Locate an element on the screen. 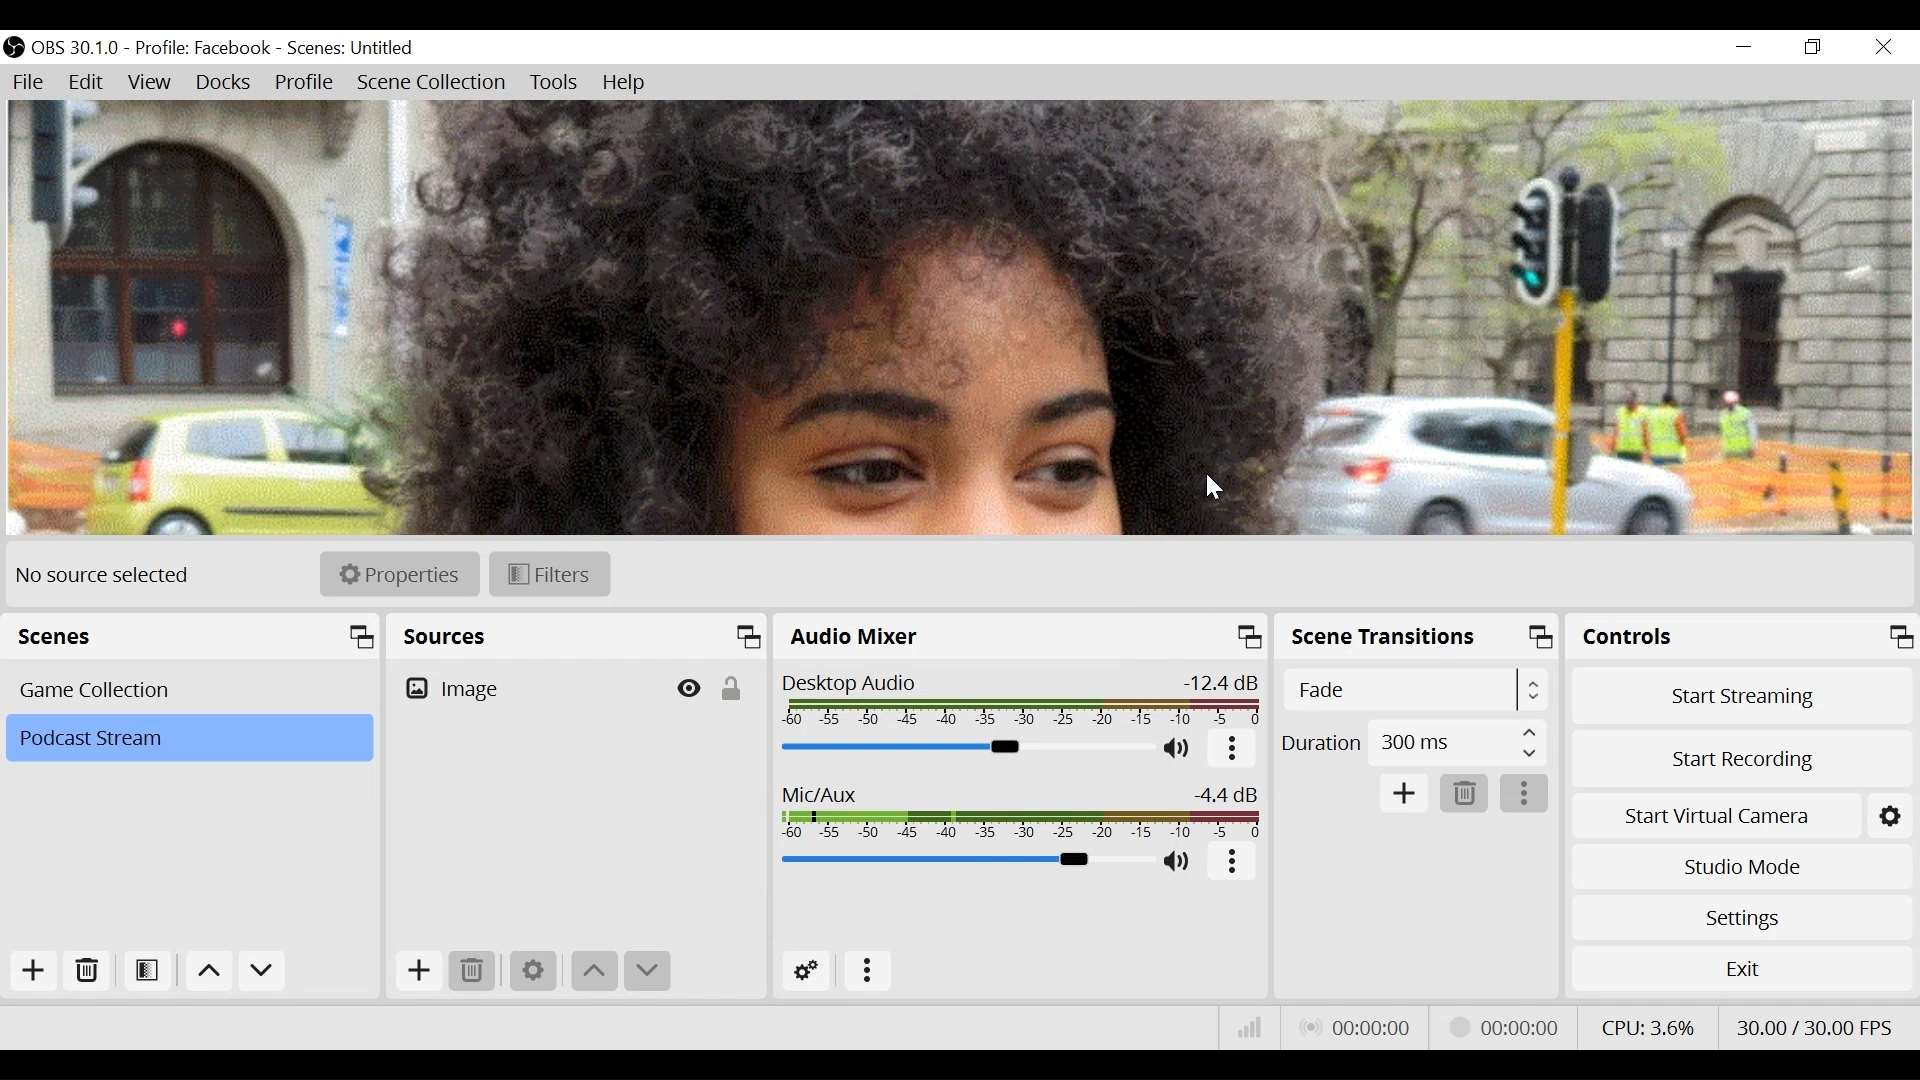 The height and width of the screenshot is (1080, 1920). More options is located at coordinates (1233, 862).